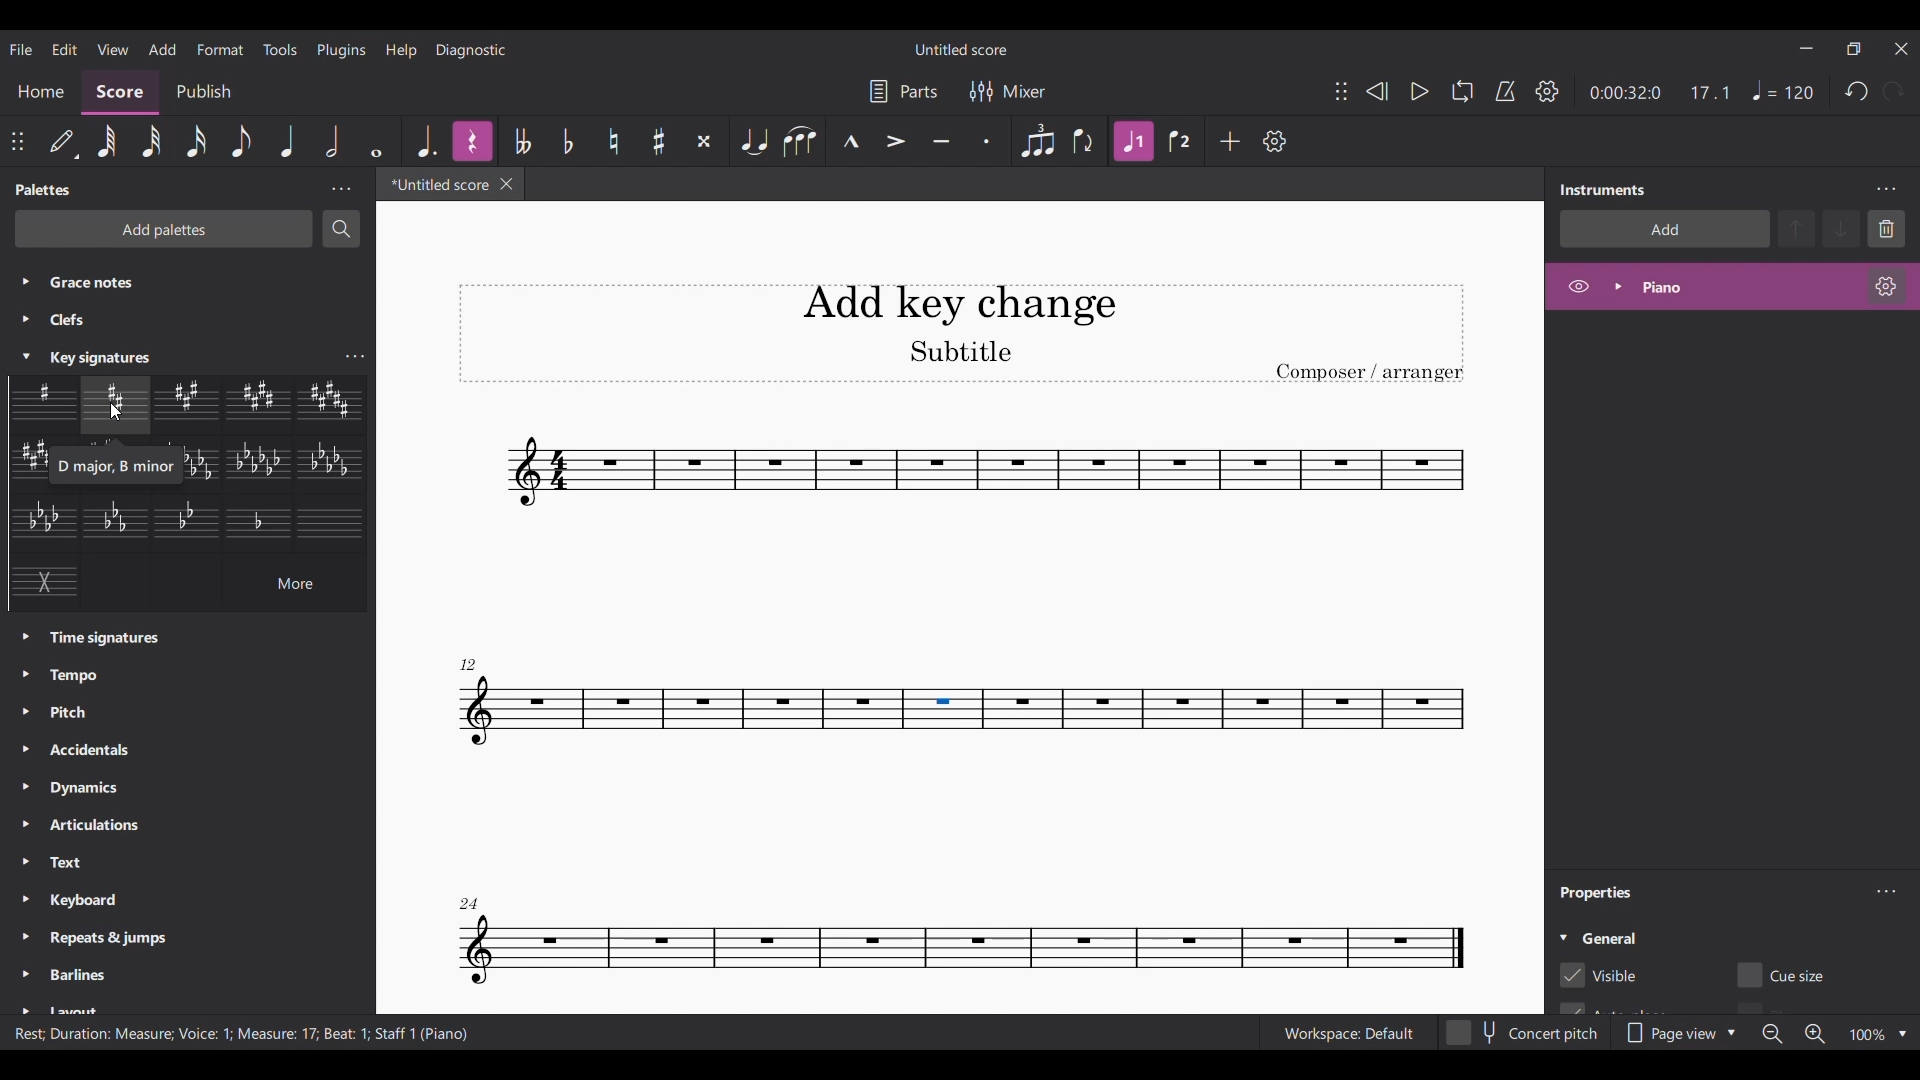  I want to click on Zoom out, so click(1772, 1034).